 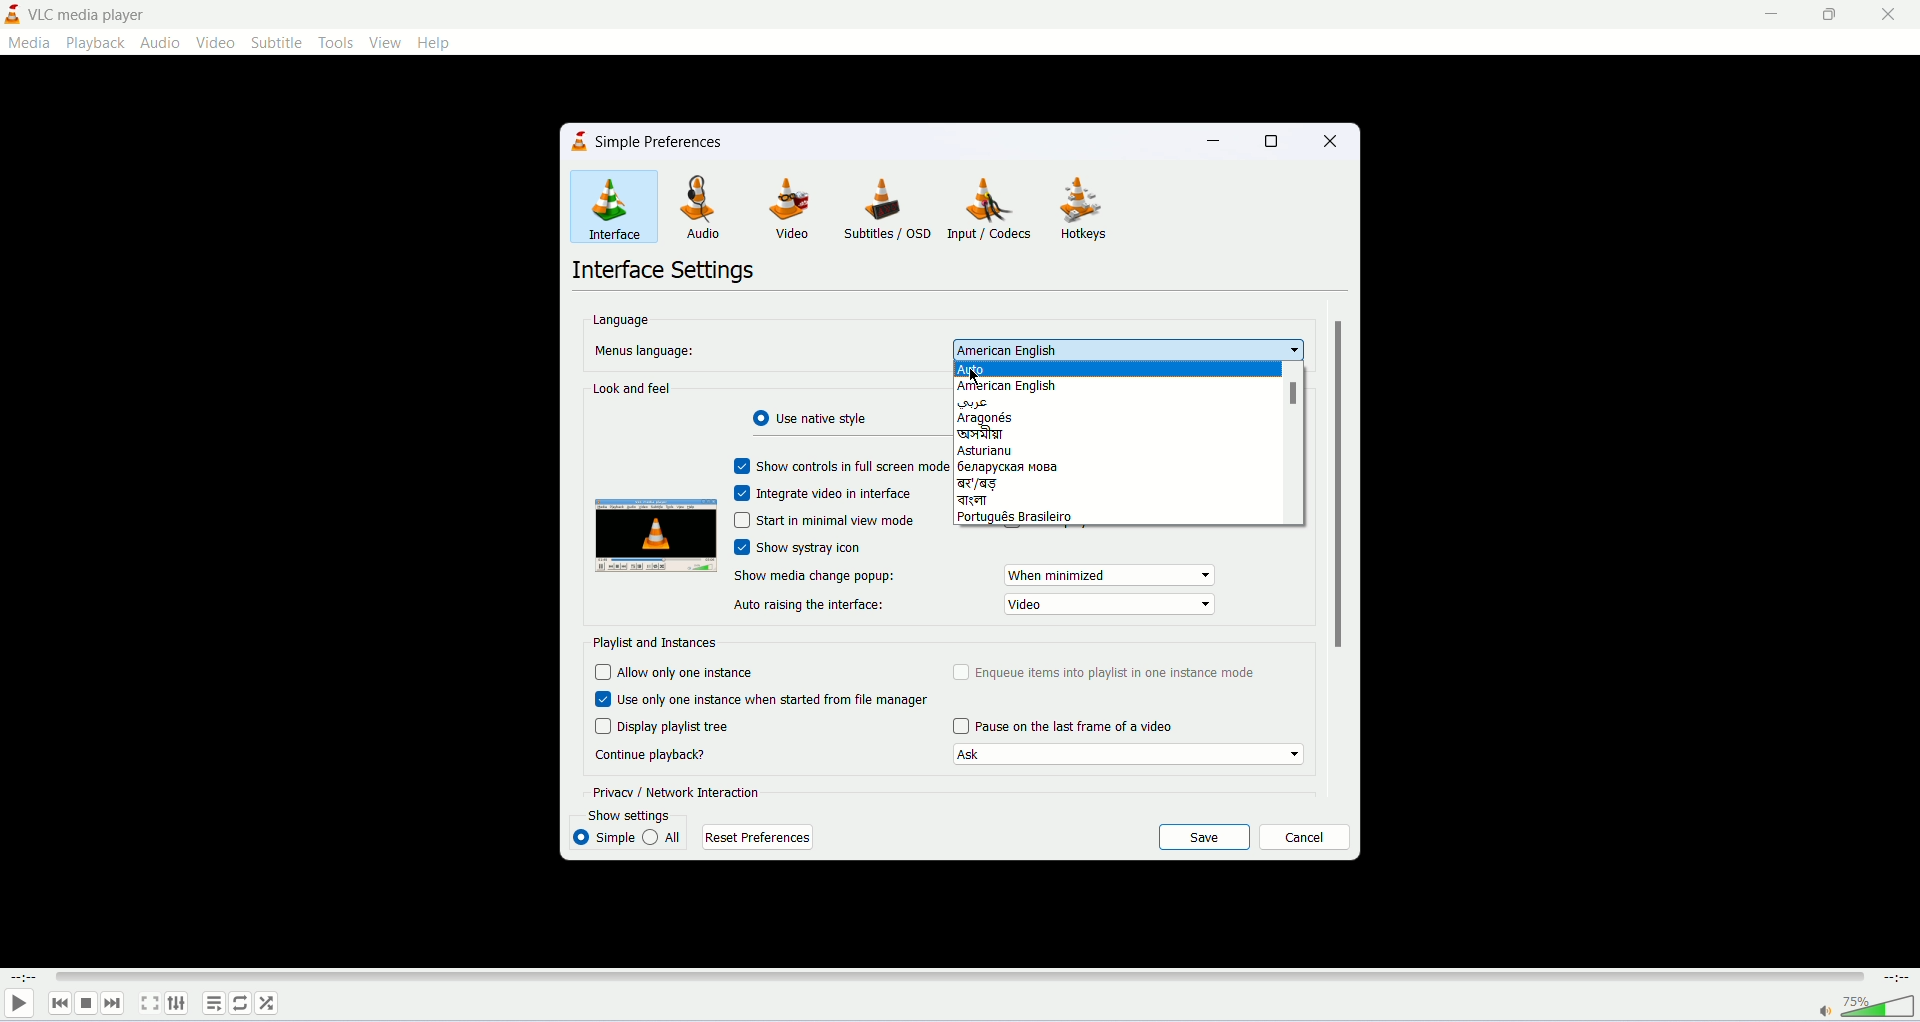 I want to click on subtitle, so click(x=280, y=42).